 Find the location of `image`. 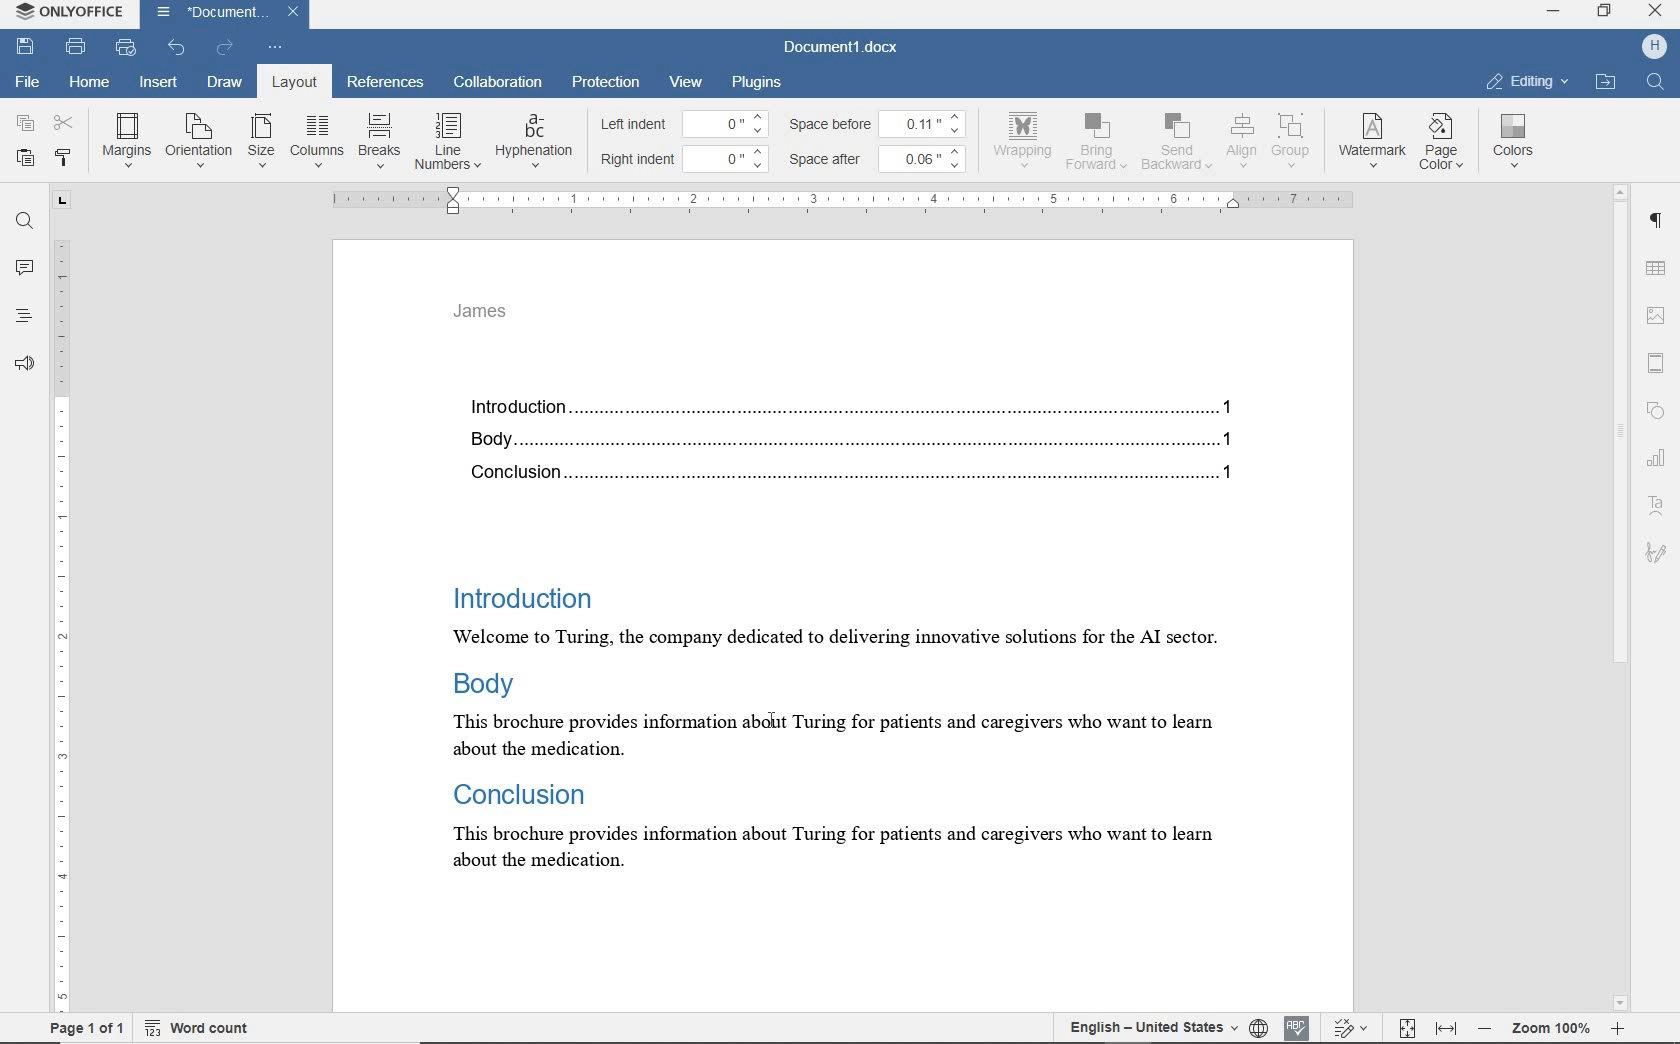

image is located at coordinates (1658, 313).